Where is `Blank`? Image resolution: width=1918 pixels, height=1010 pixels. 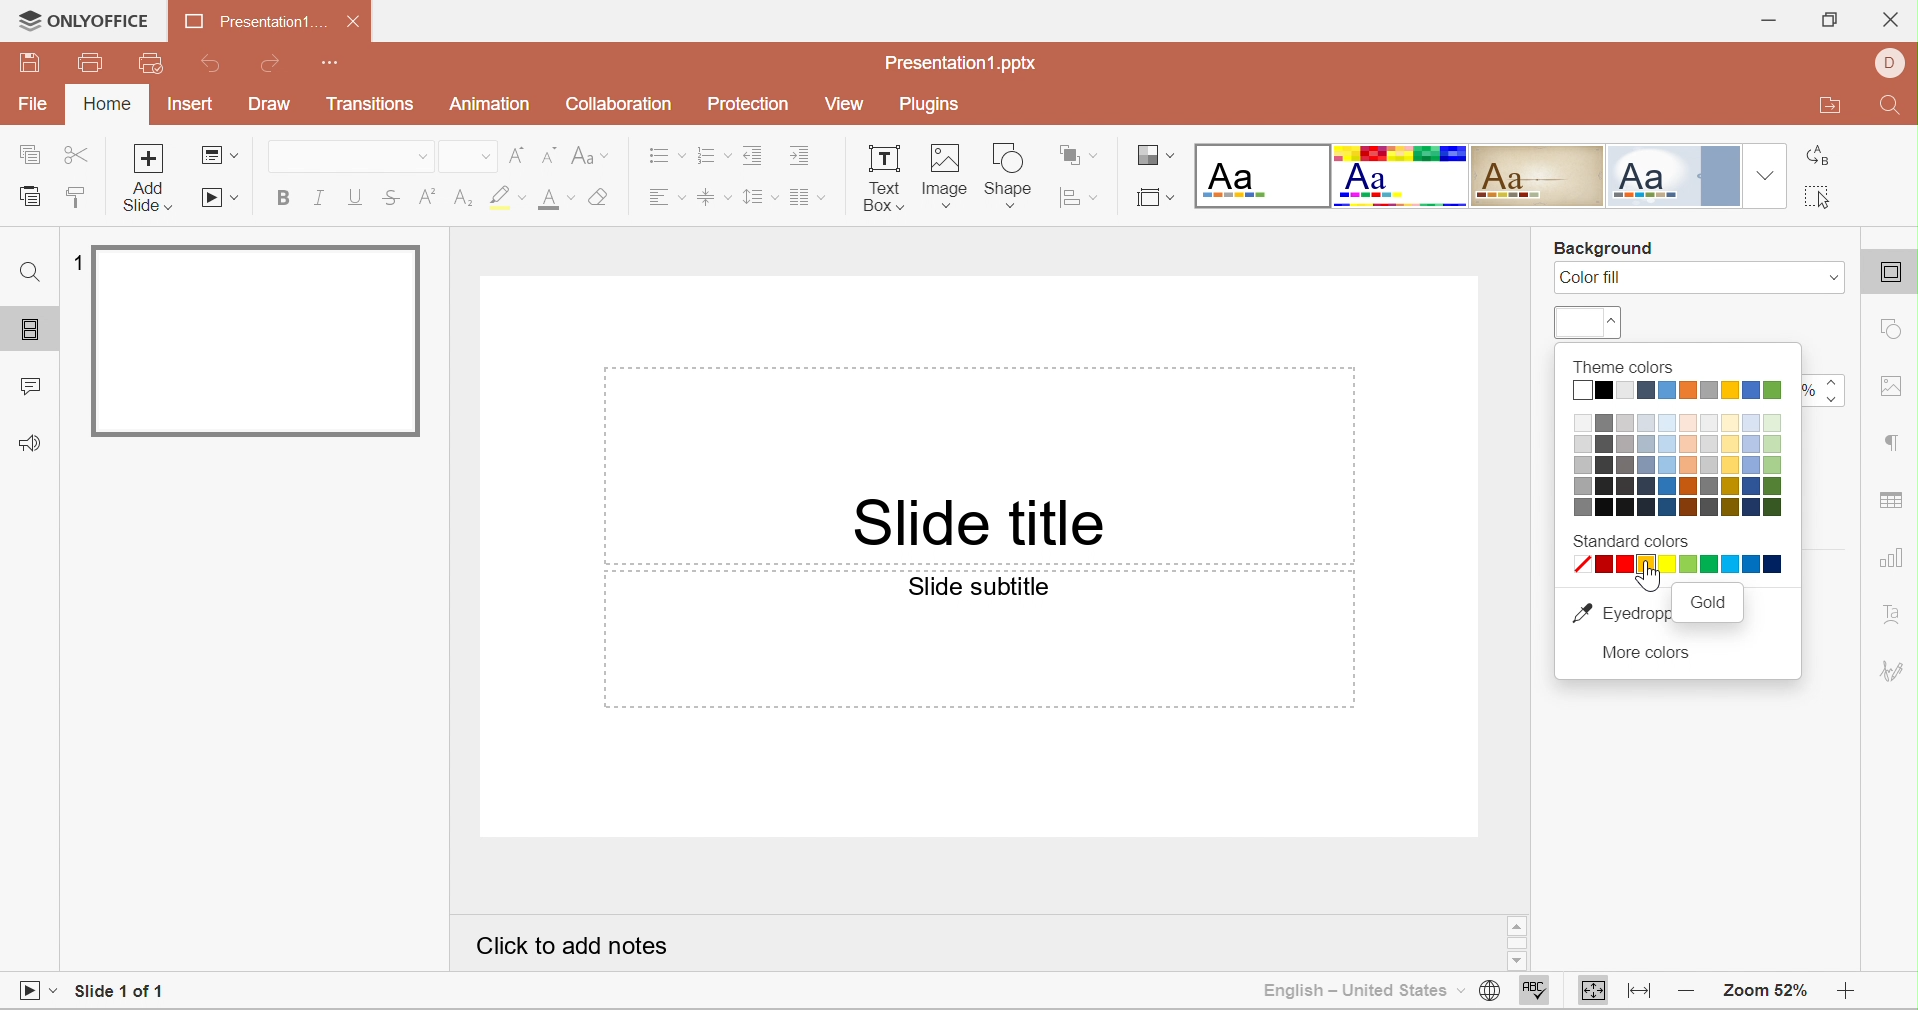
Blank is located at coordinates (1262, 175).